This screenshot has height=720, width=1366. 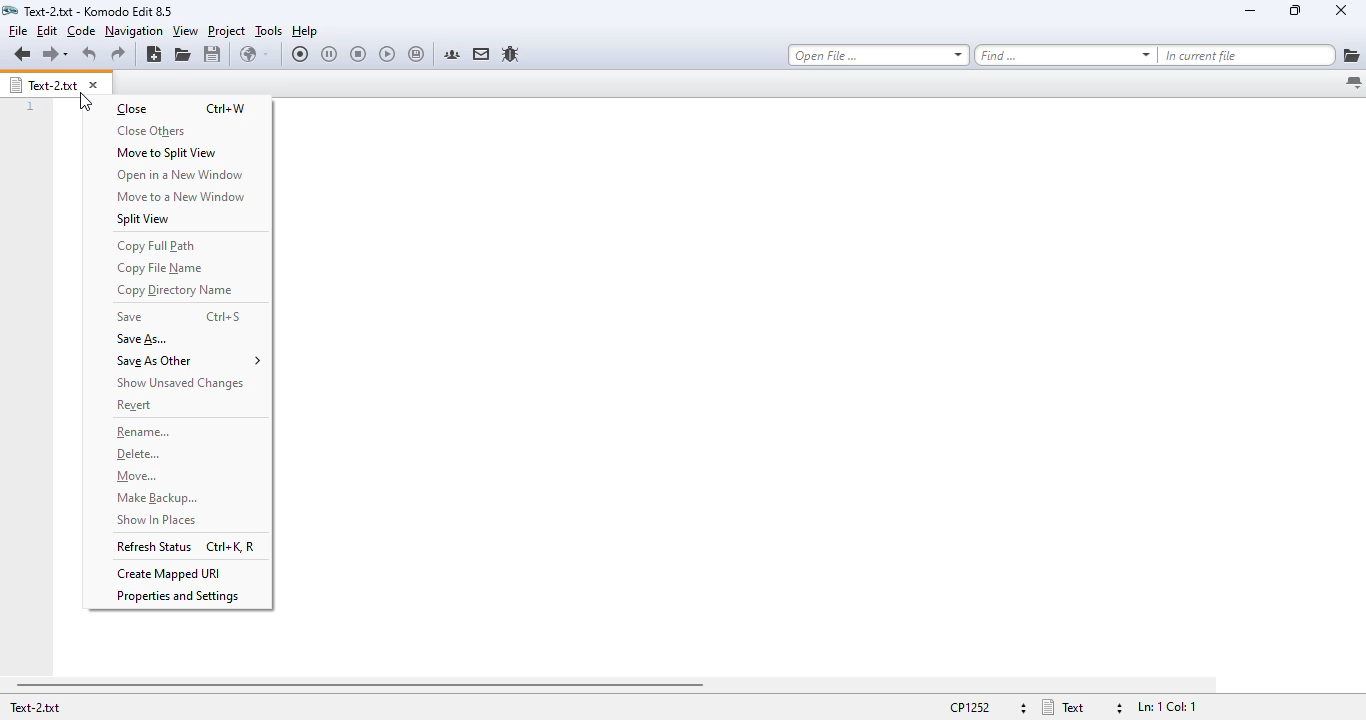 I want to click on open file, so click(x=182, y=55).